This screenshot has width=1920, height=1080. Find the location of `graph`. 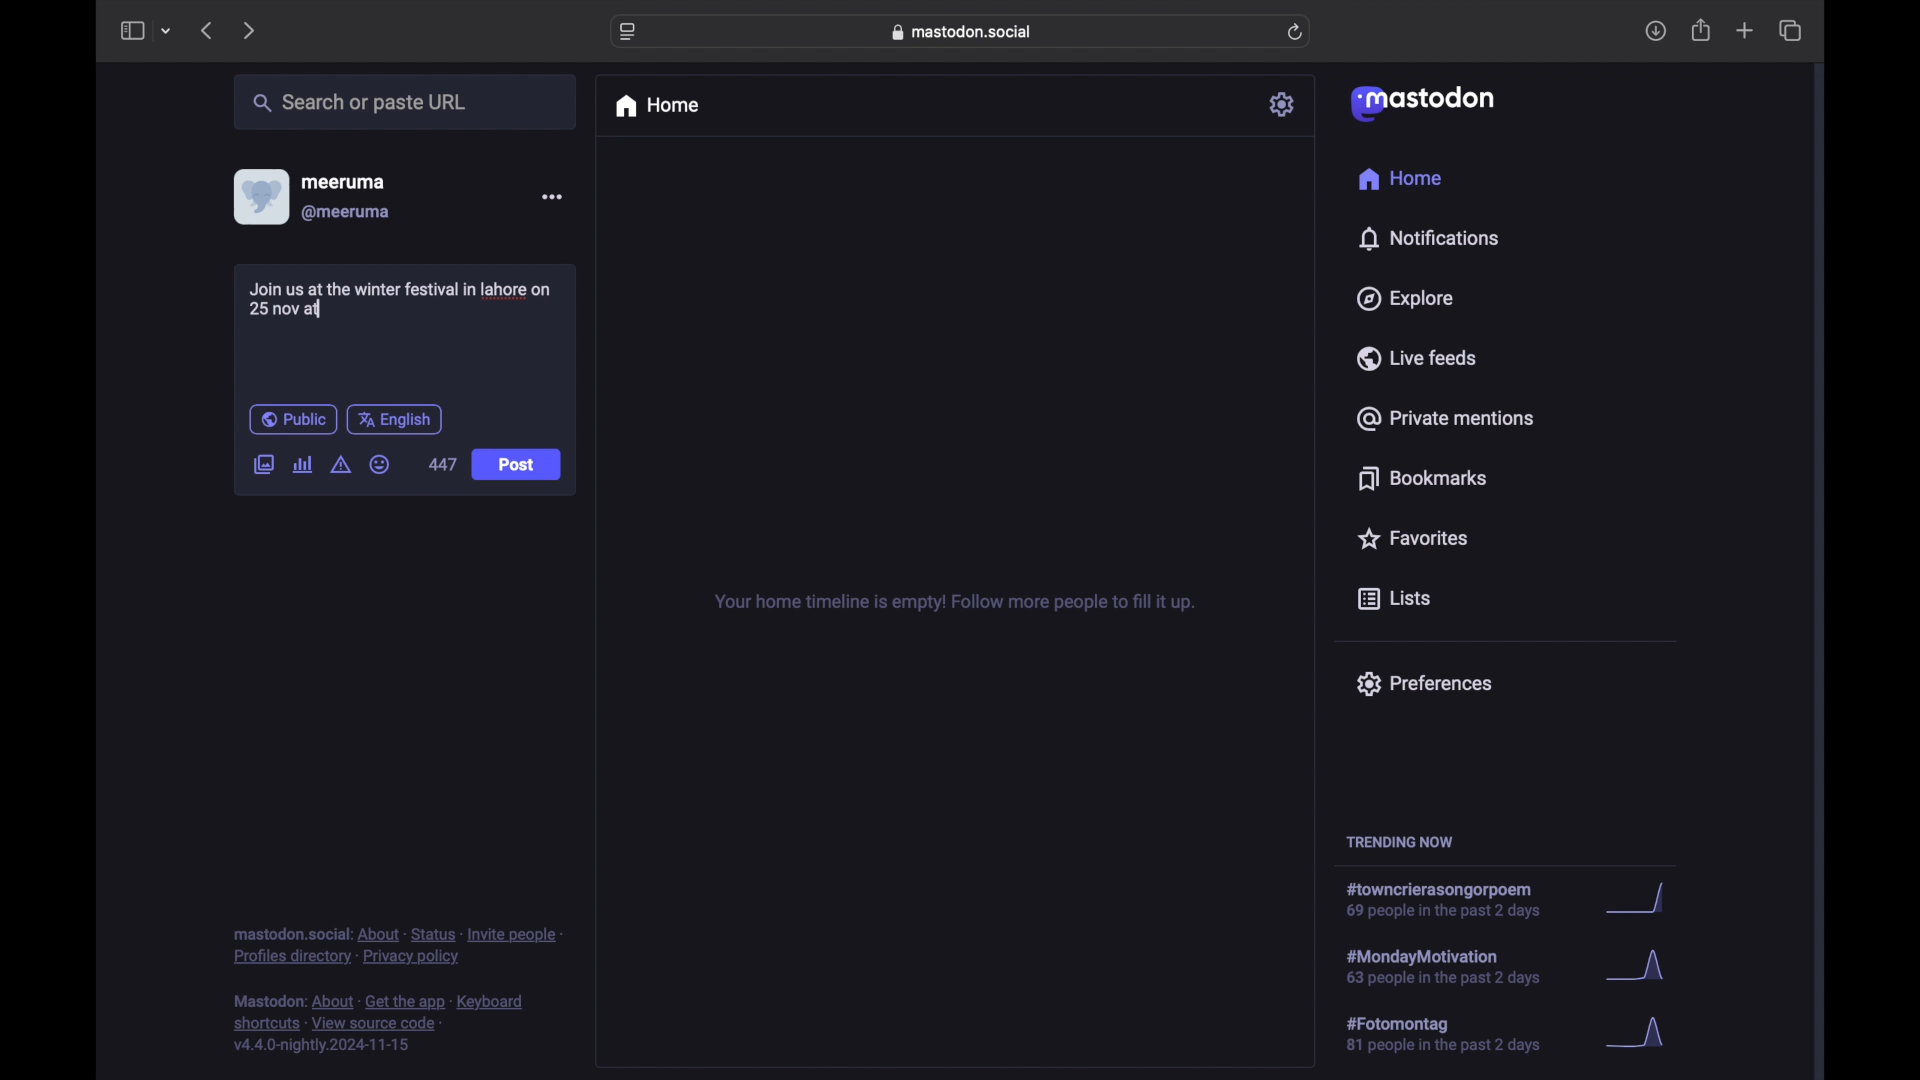

graph is located at coordinates (1641, 900).